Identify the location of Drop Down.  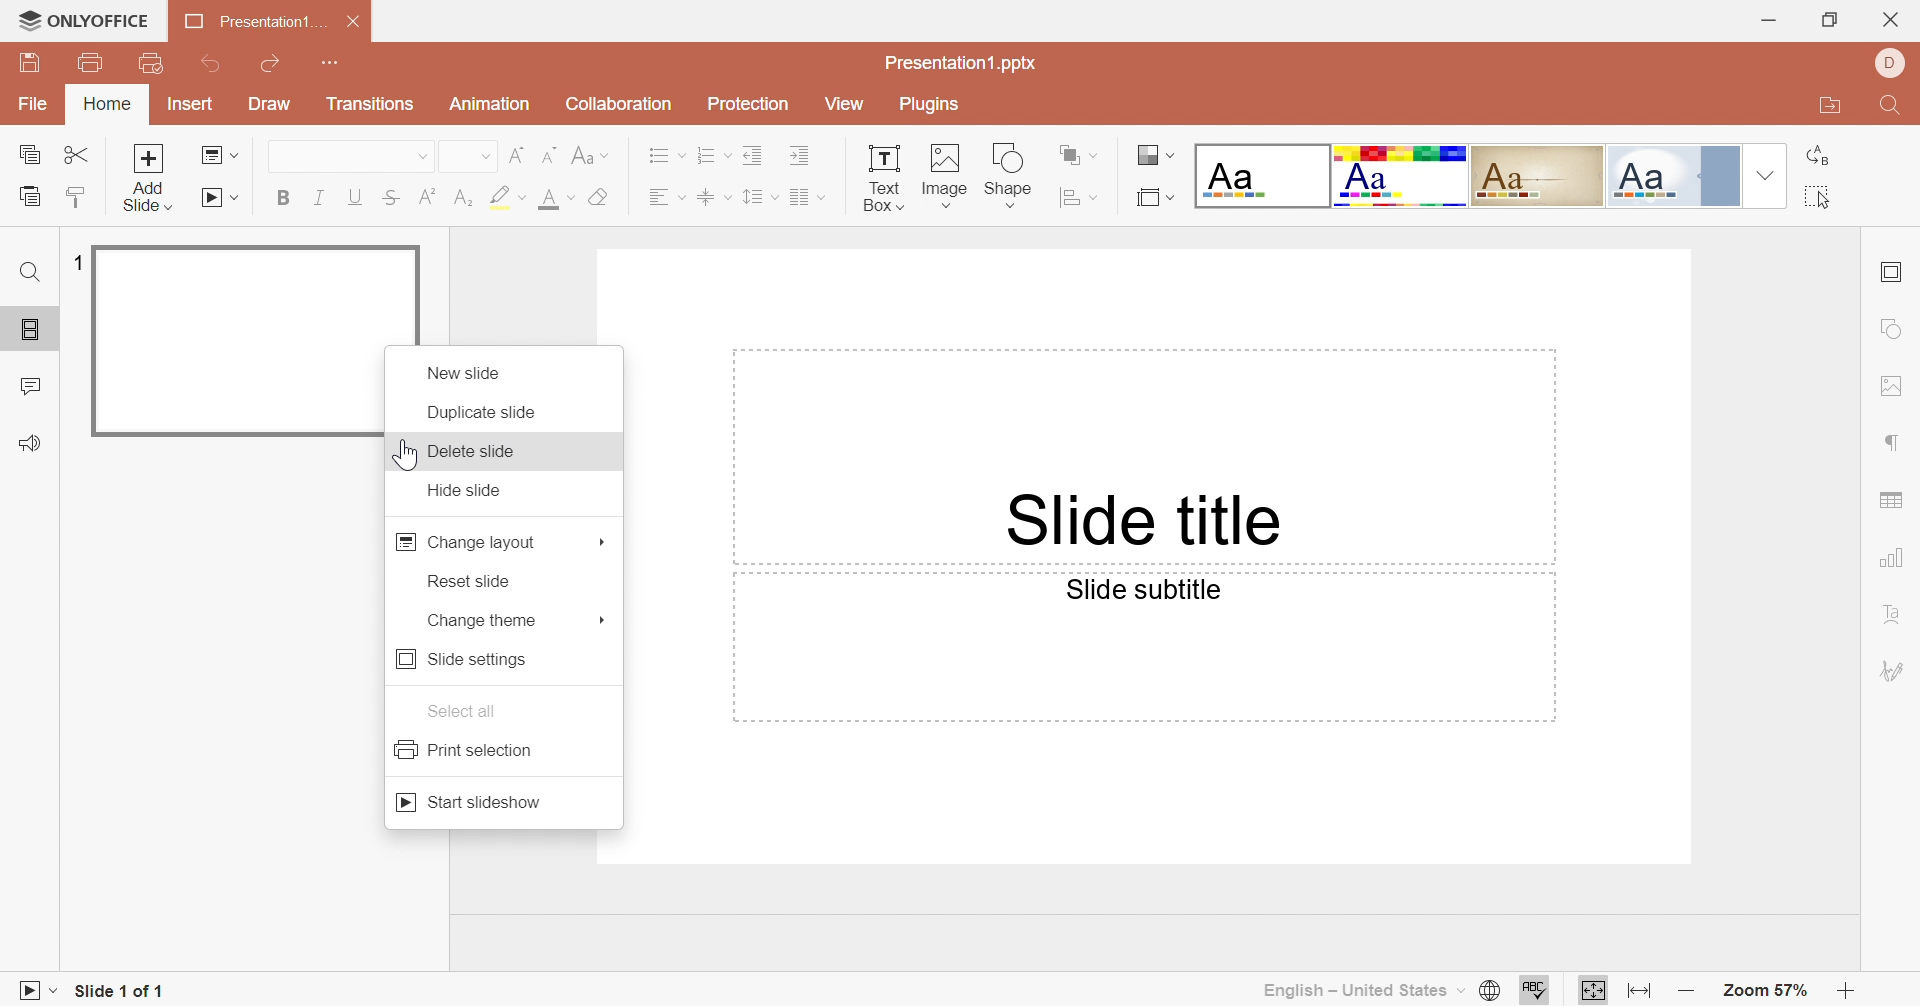
(1461, 987).